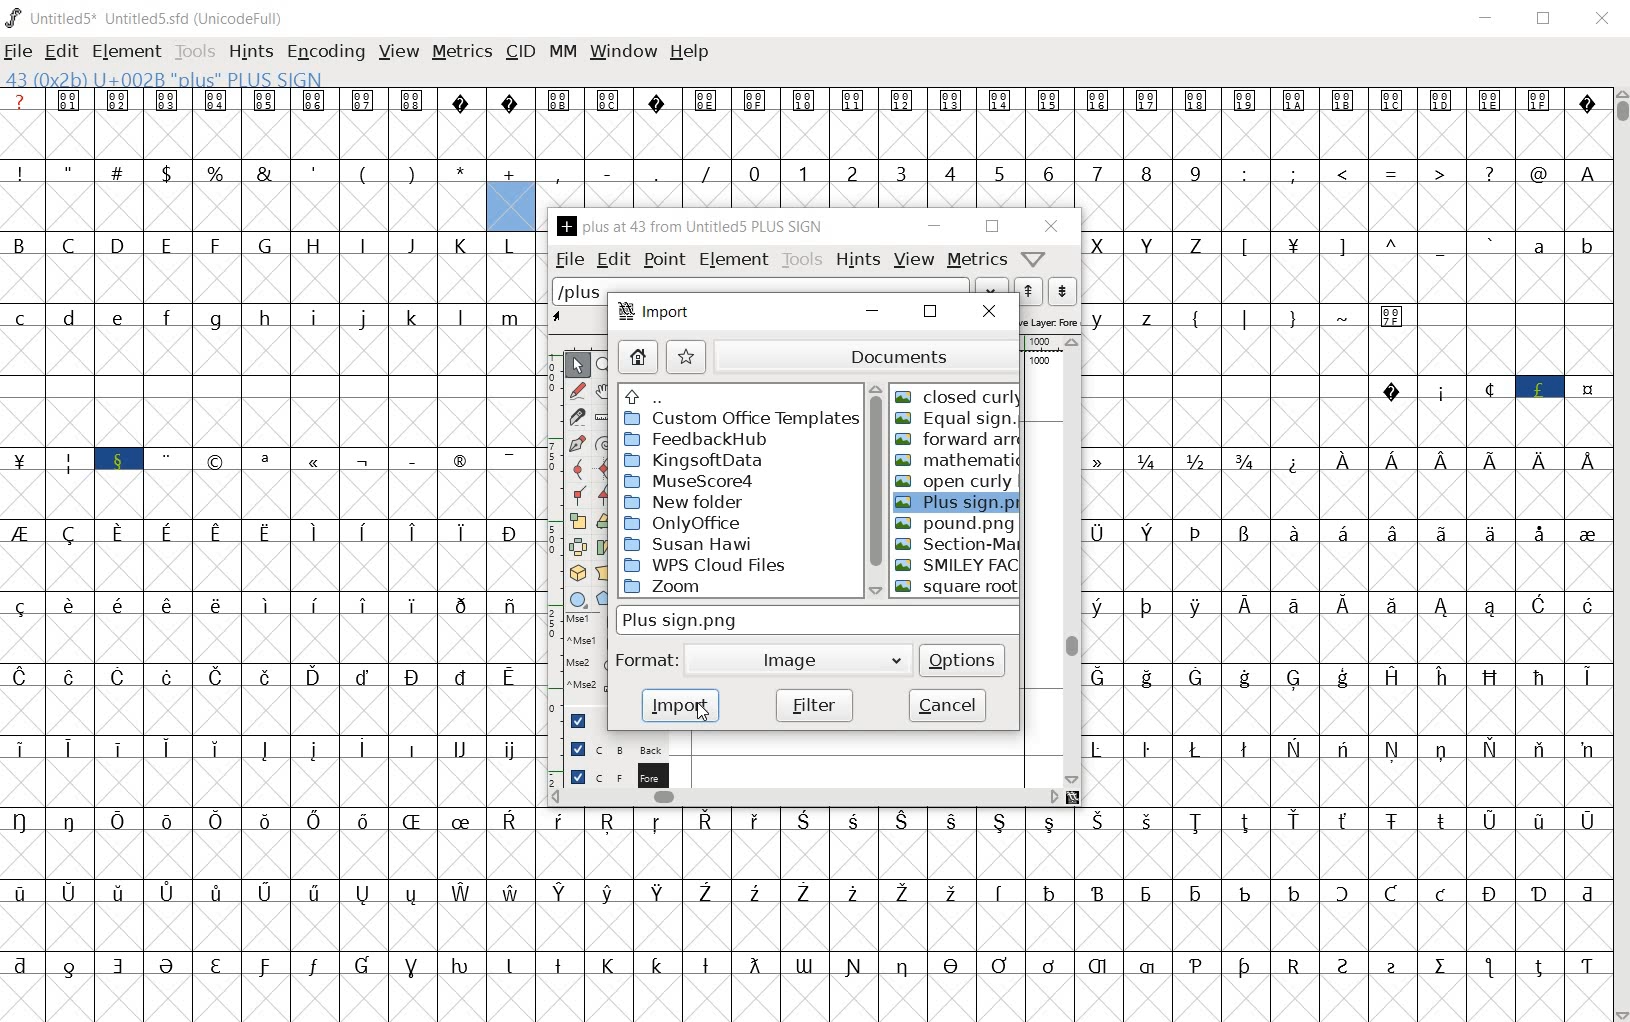 The width and height of the screenshot is (1630, 1022). I want to click on metrics, so click(975, 261).